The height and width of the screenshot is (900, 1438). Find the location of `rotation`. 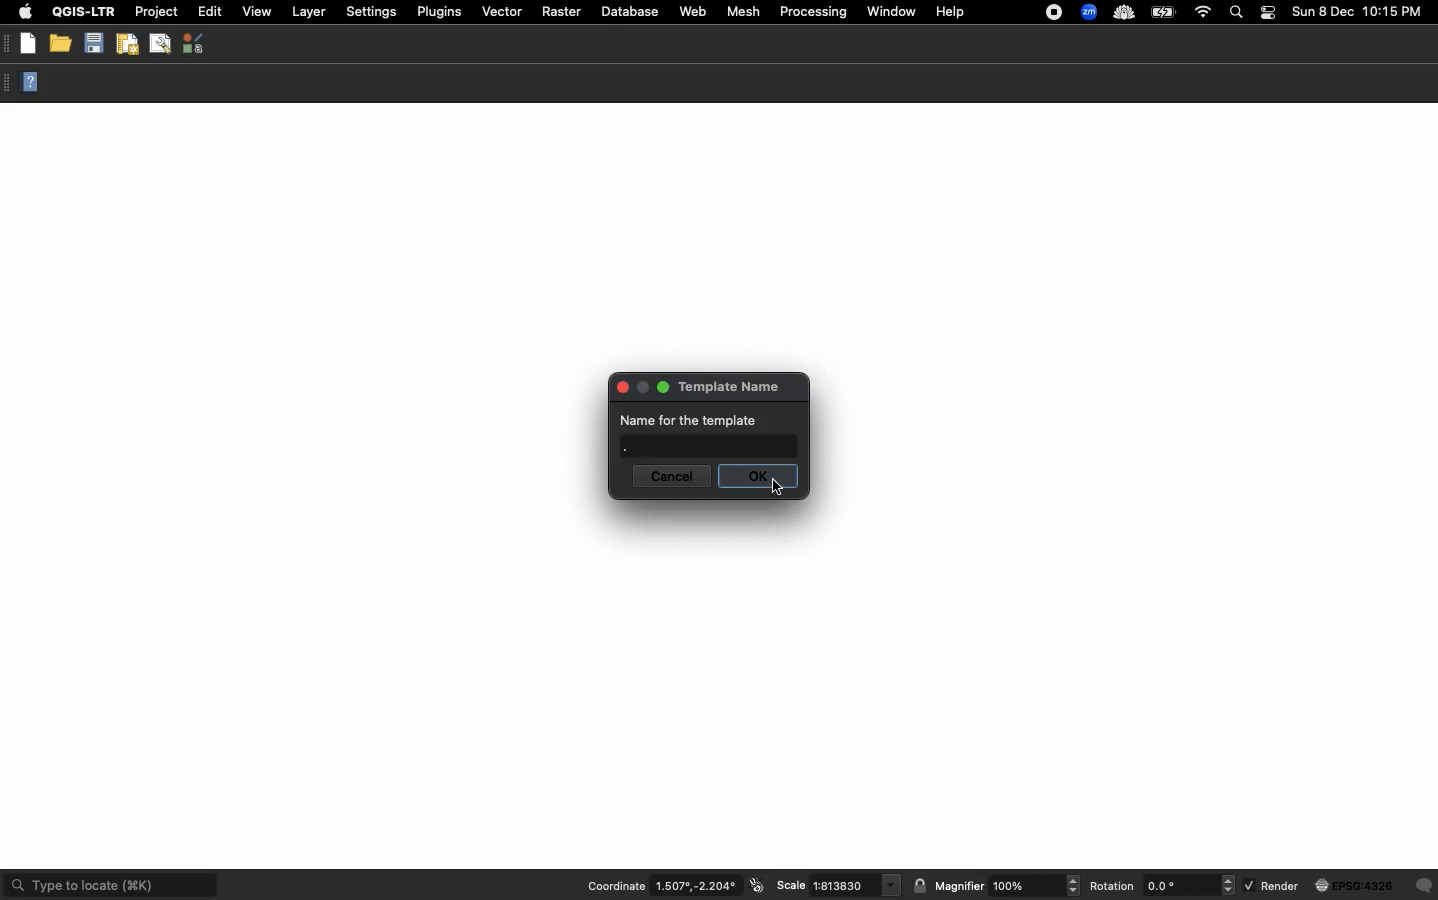

rotation is located at coordinates (1191, 885).